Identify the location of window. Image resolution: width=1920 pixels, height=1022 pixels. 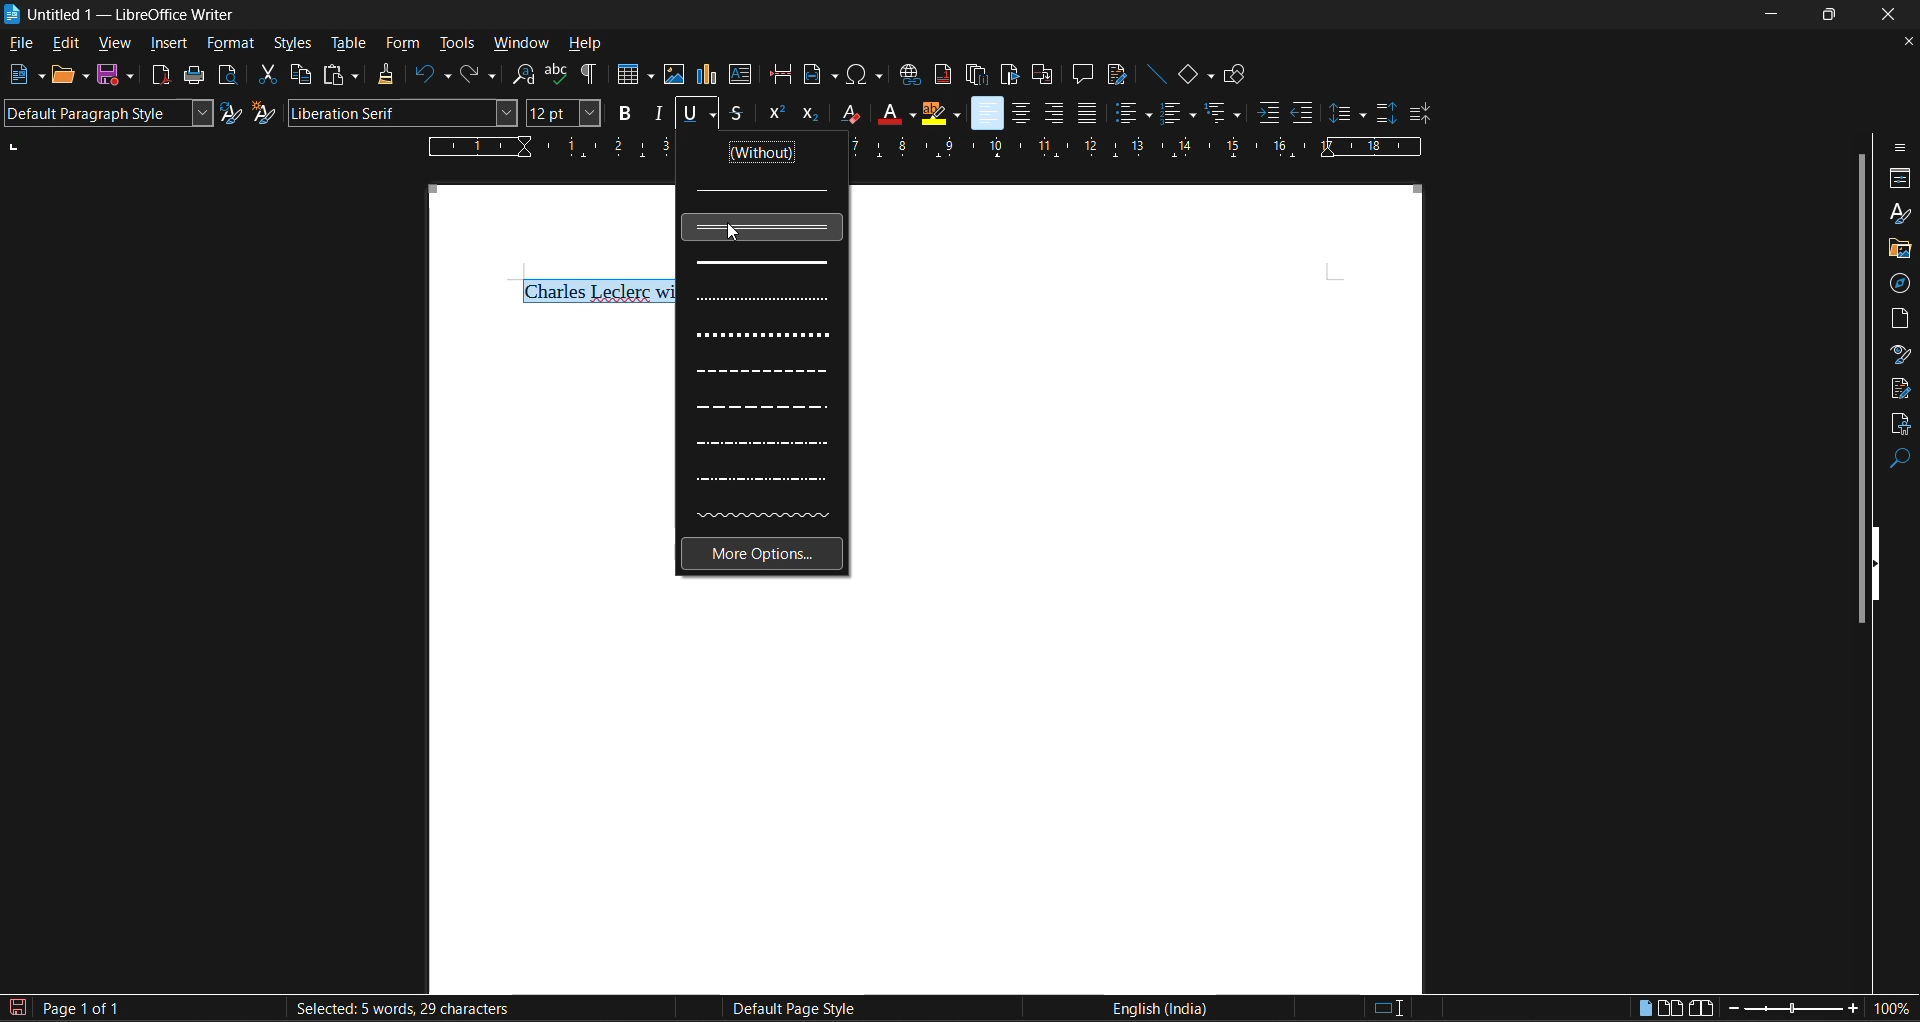
(518, 42).